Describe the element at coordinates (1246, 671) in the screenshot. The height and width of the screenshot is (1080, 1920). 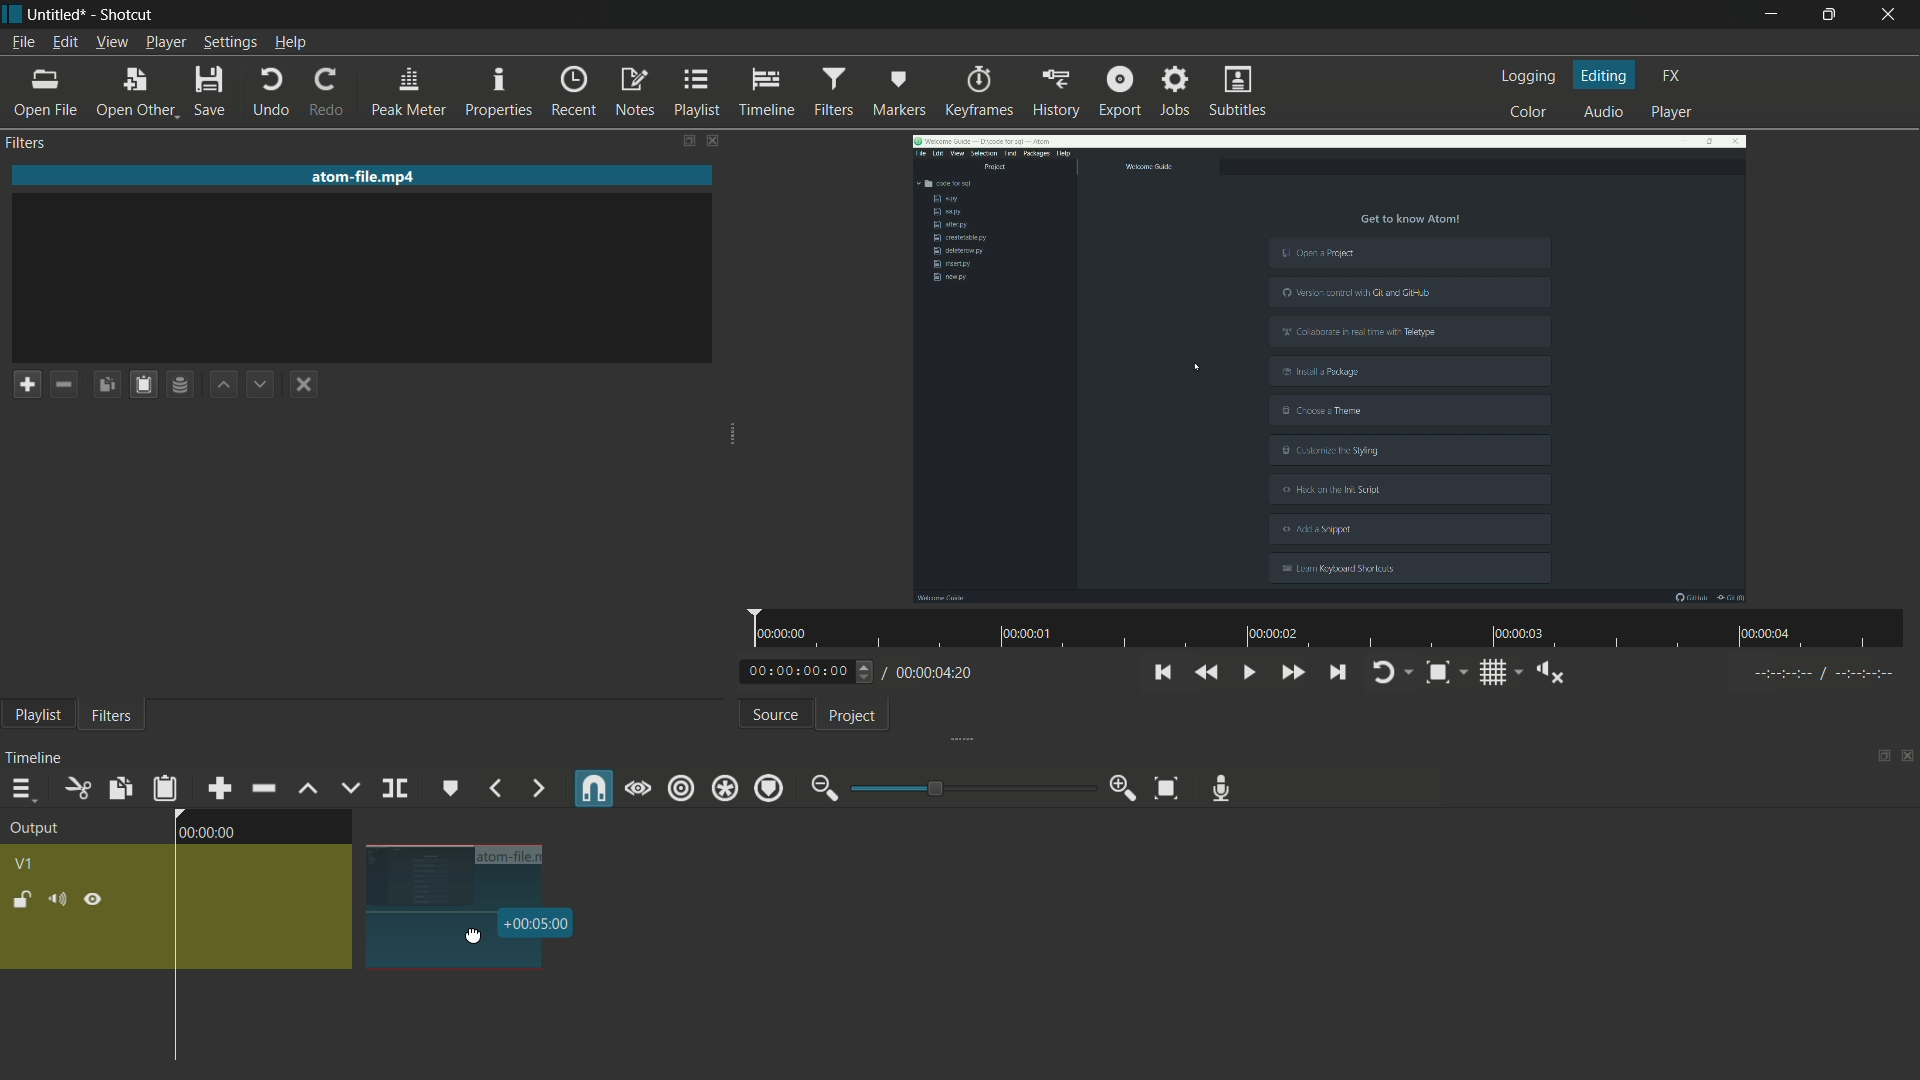
I see `toggle play or pause` at that location.